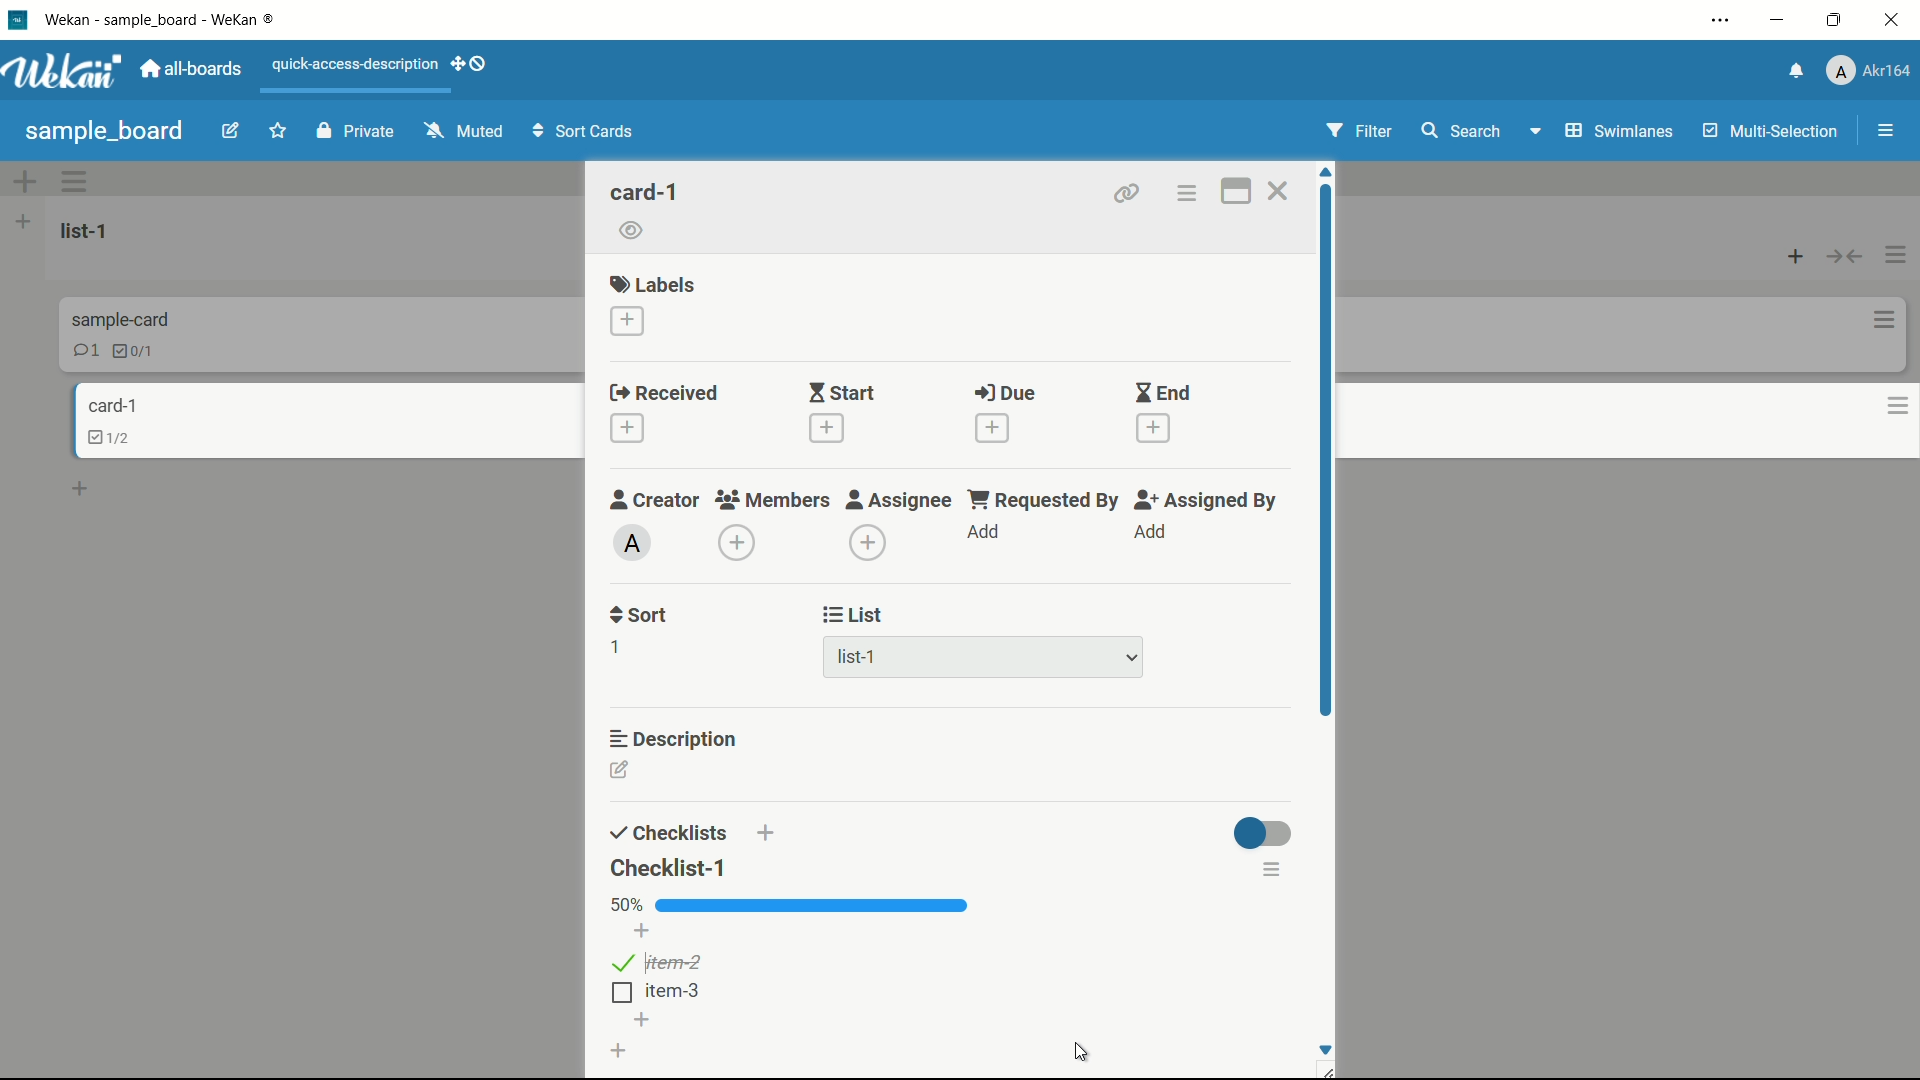 The image size is (1920, 1080). I want to click on add date, so click(827, 431).